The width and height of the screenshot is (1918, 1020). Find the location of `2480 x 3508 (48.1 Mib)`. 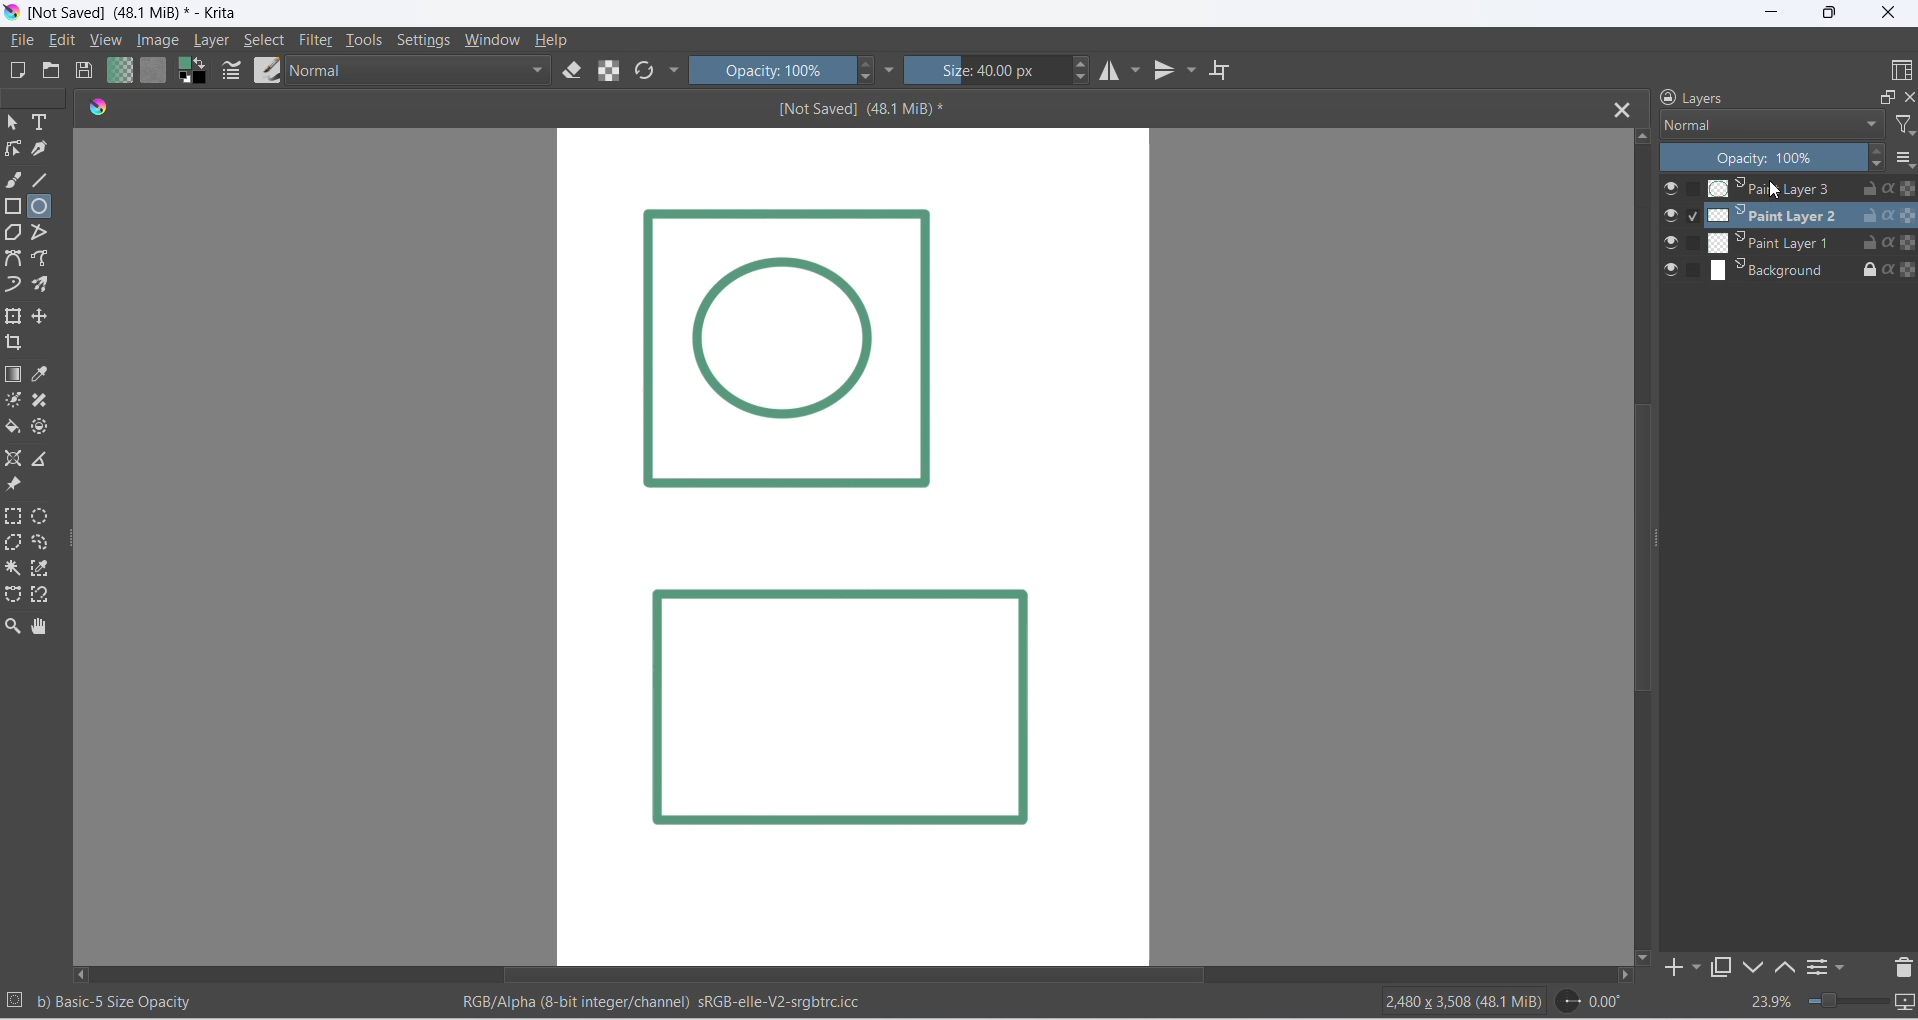

2480 x 3508 (48.1 Mib) is located at coordinates (1448, 1003).